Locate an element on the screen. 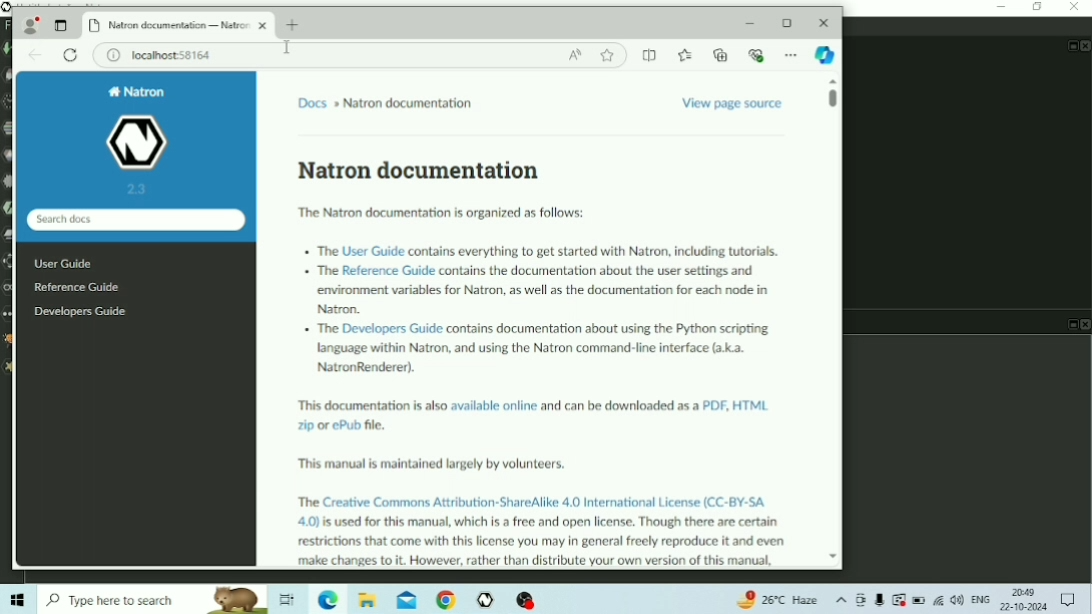 The height and width of the screenshot is (614, 1092). Natron is located at coordinates (487, 598).